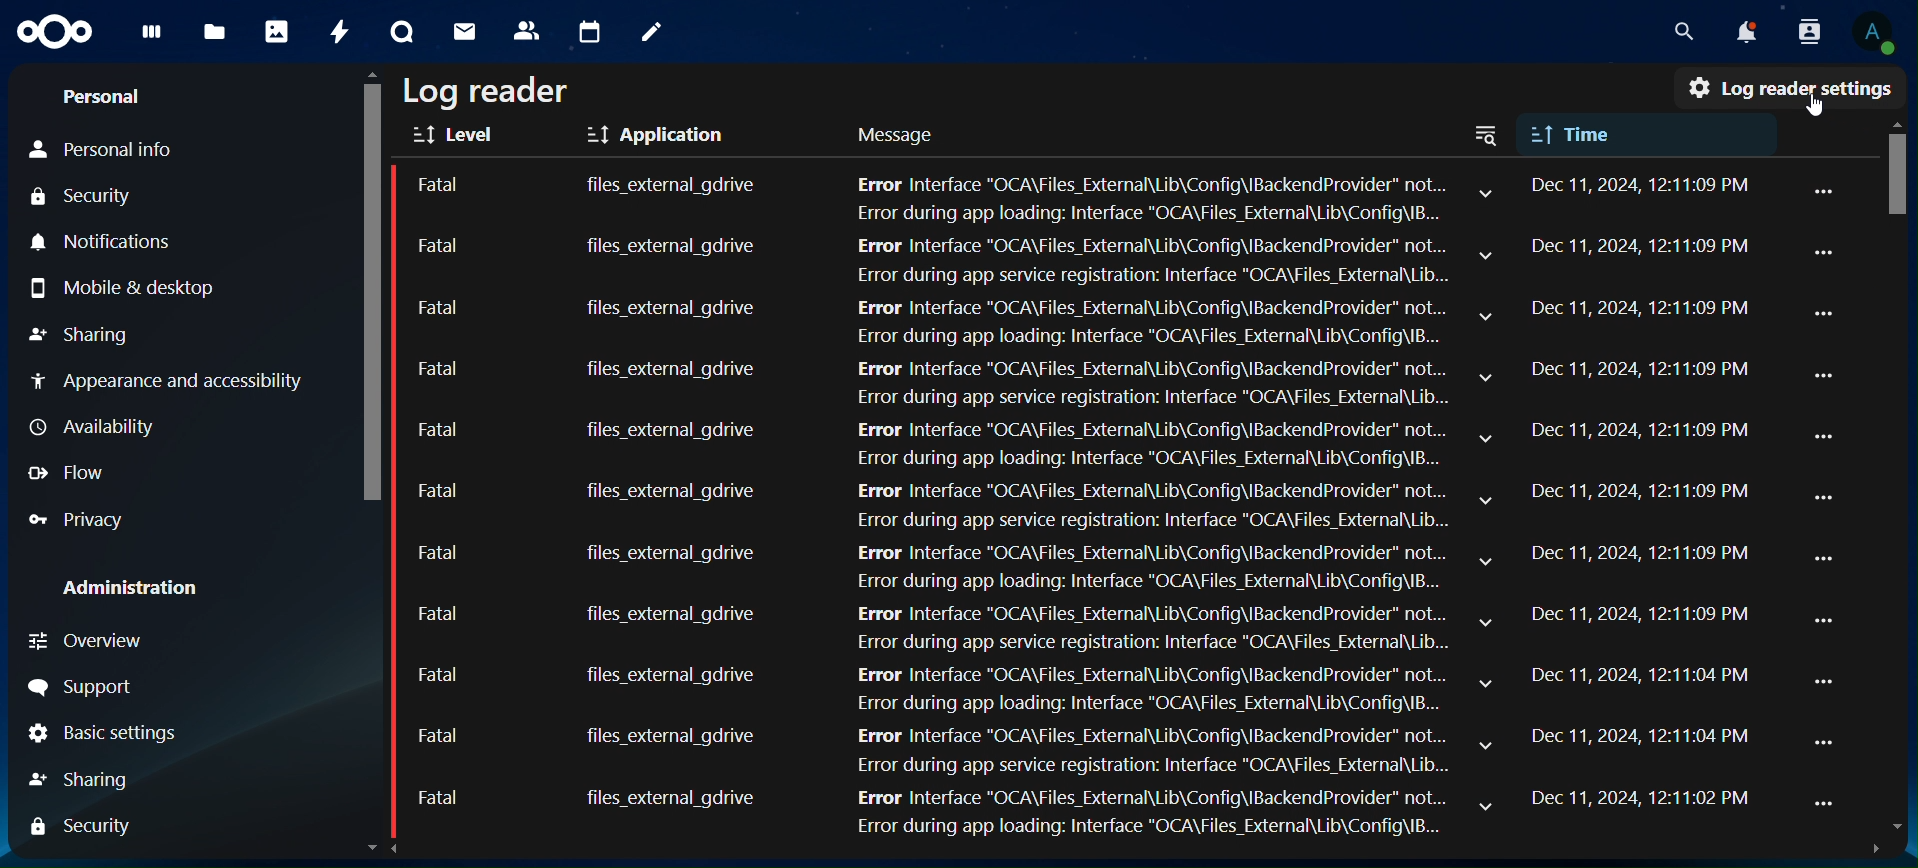 The image size is (1918, 868). Describe the element at coordinates (1082, 627) in the screenshot. I see `information about log level, application, it's message and time details` at that location.